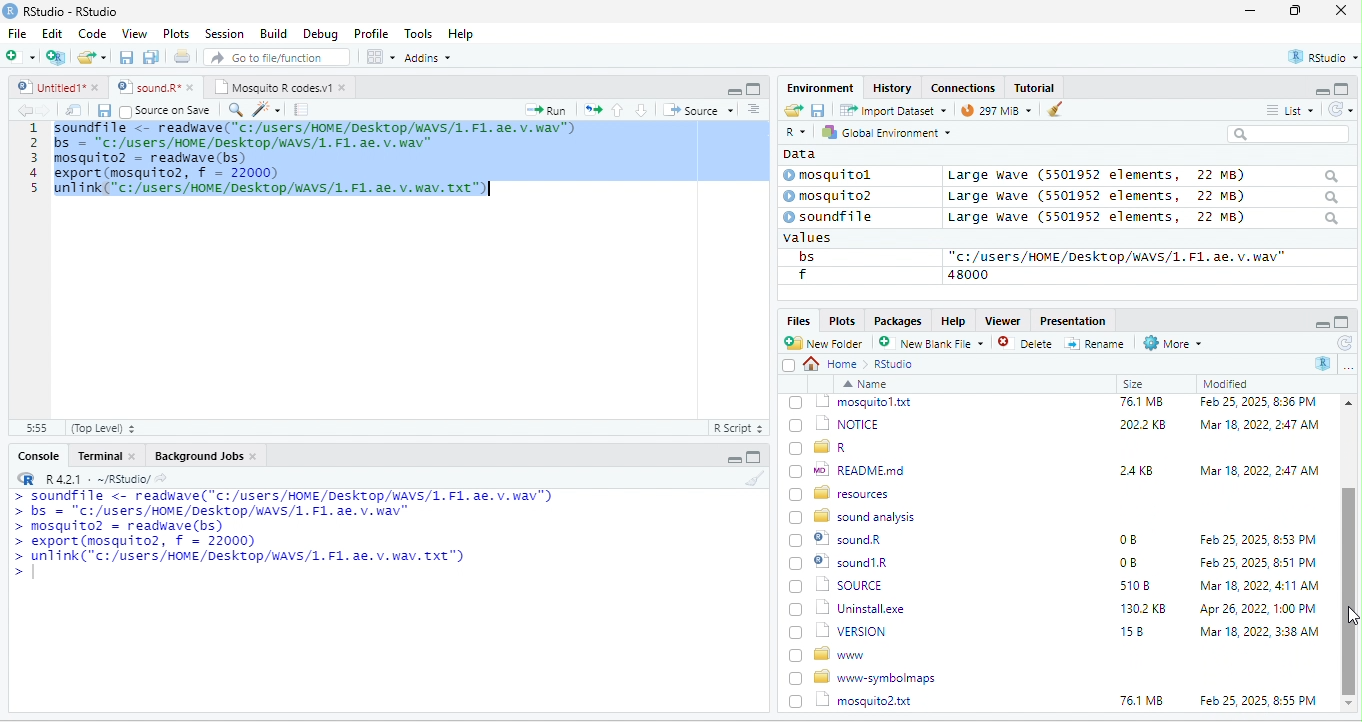  Describe the element at coordinates (1259, 659) in the screenshot. I see `Feb 25, 2025, 8:51 PM` at that location.